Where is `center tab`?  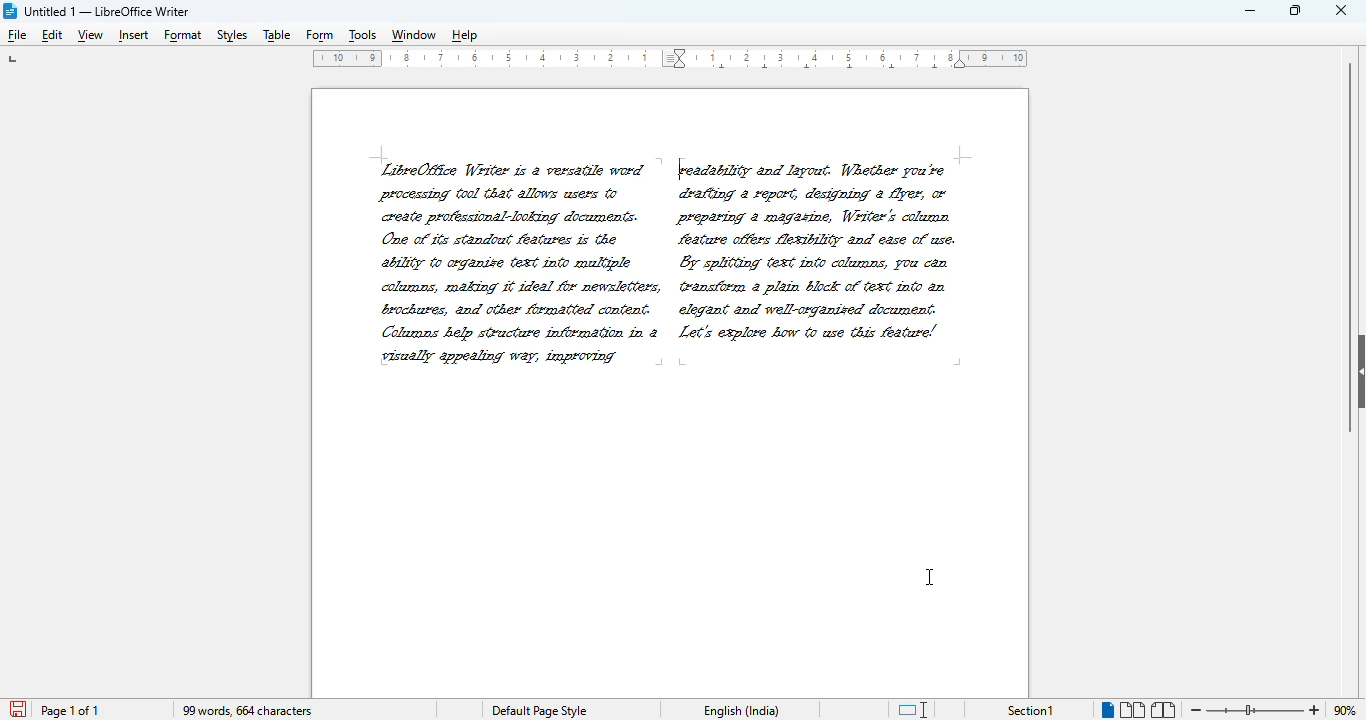 center tab is located at coordinates (935, 68).